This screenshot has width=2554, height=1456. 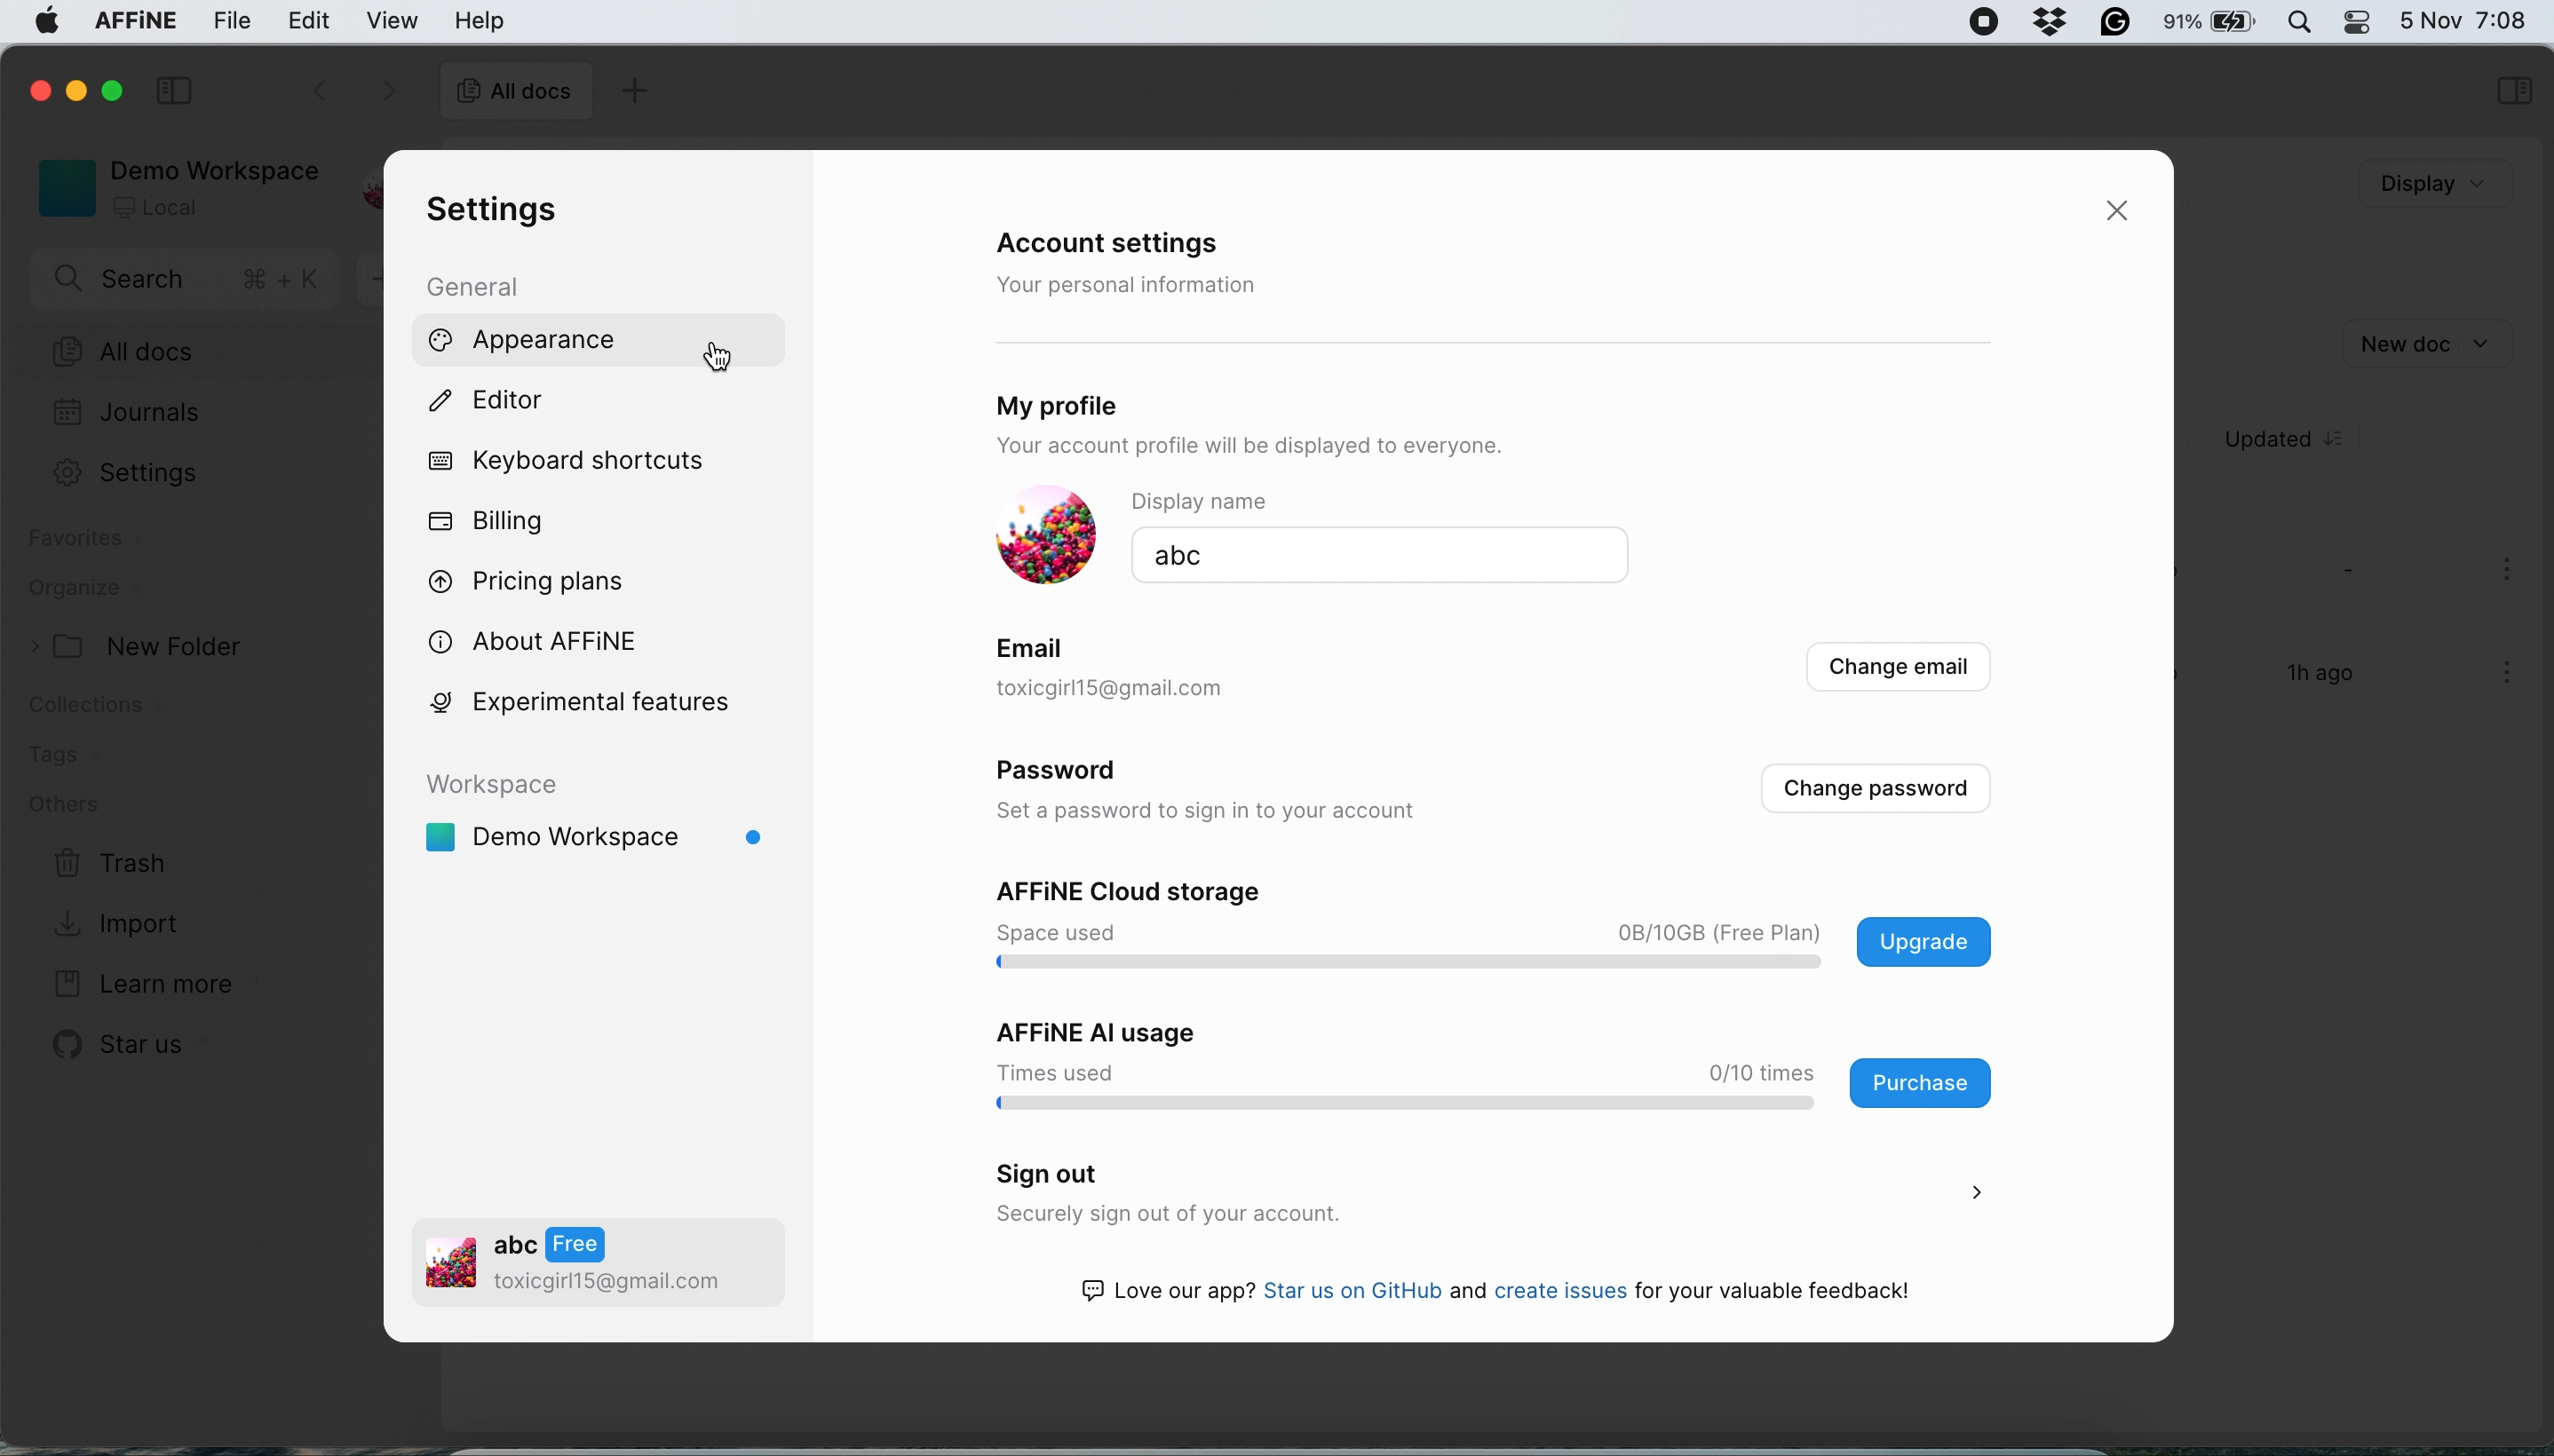 I want to click on switch tabs, so click(x=305, y=87).